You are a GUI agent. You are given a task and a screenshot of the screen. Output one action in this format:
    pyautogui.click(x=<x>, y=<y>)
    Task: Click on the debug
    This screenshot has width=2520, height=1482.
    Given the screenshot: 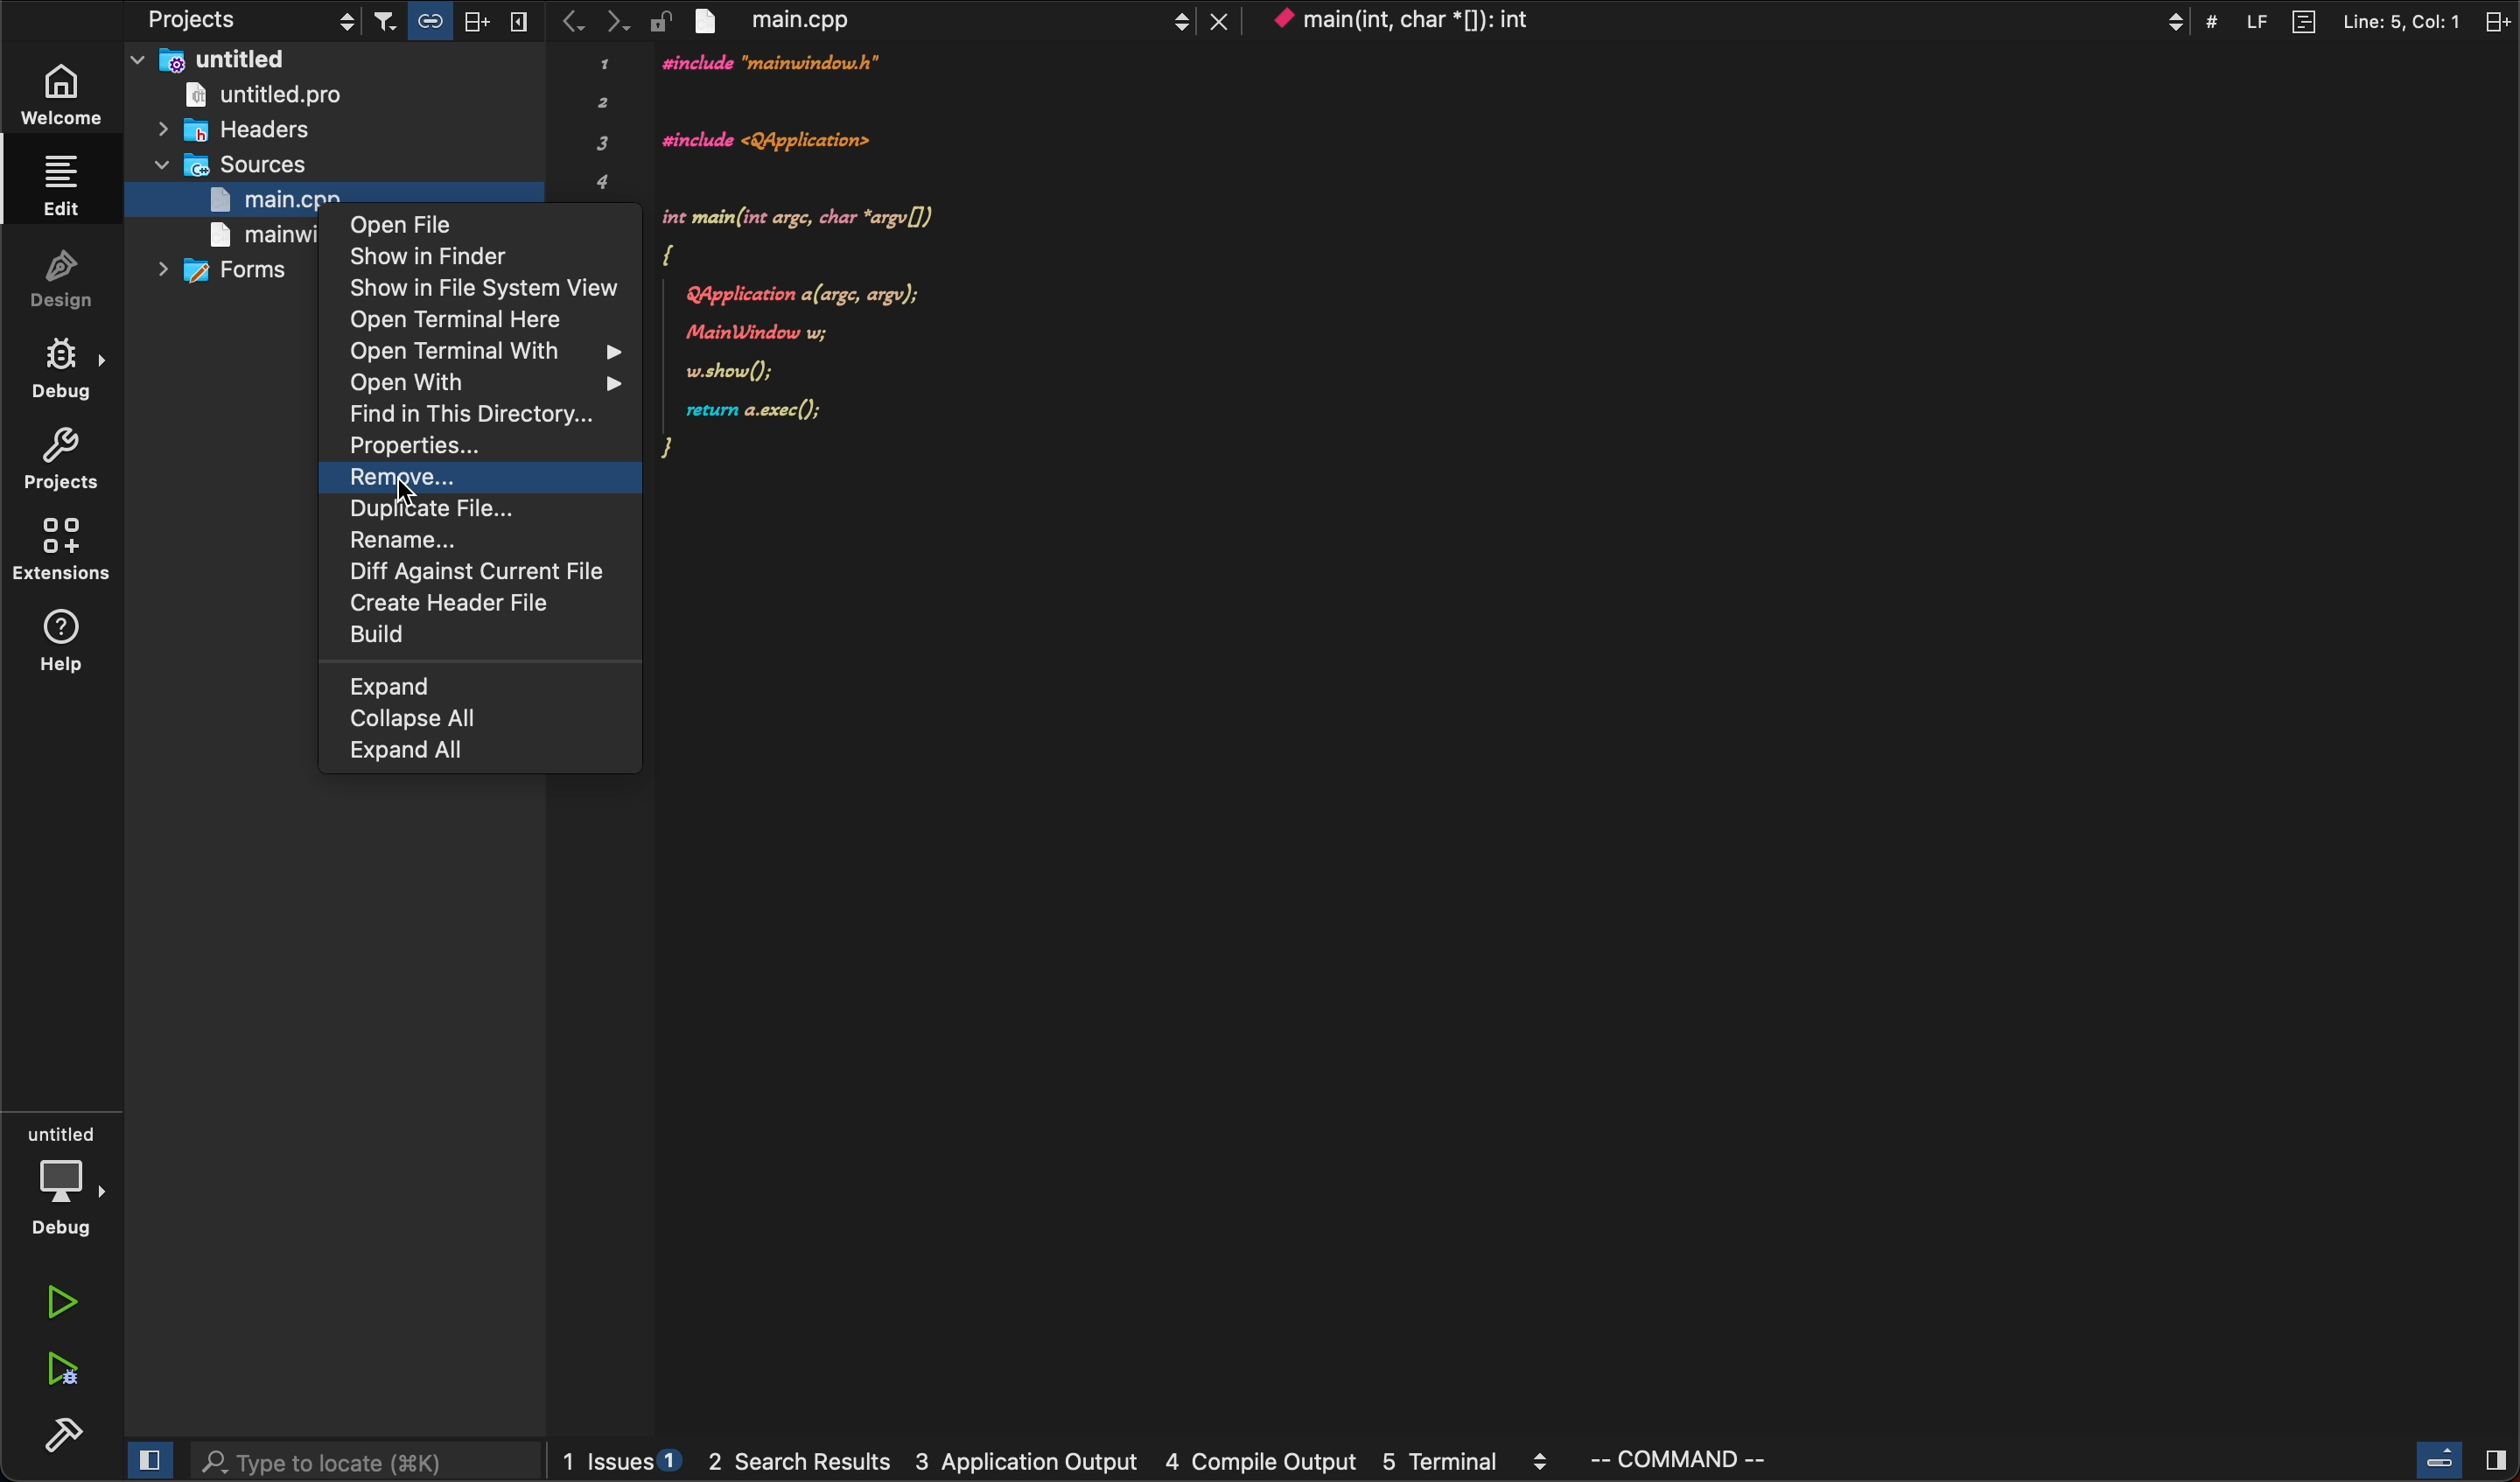 What is the action you would take?
    pyautogui.click(x=67, y=368)
    